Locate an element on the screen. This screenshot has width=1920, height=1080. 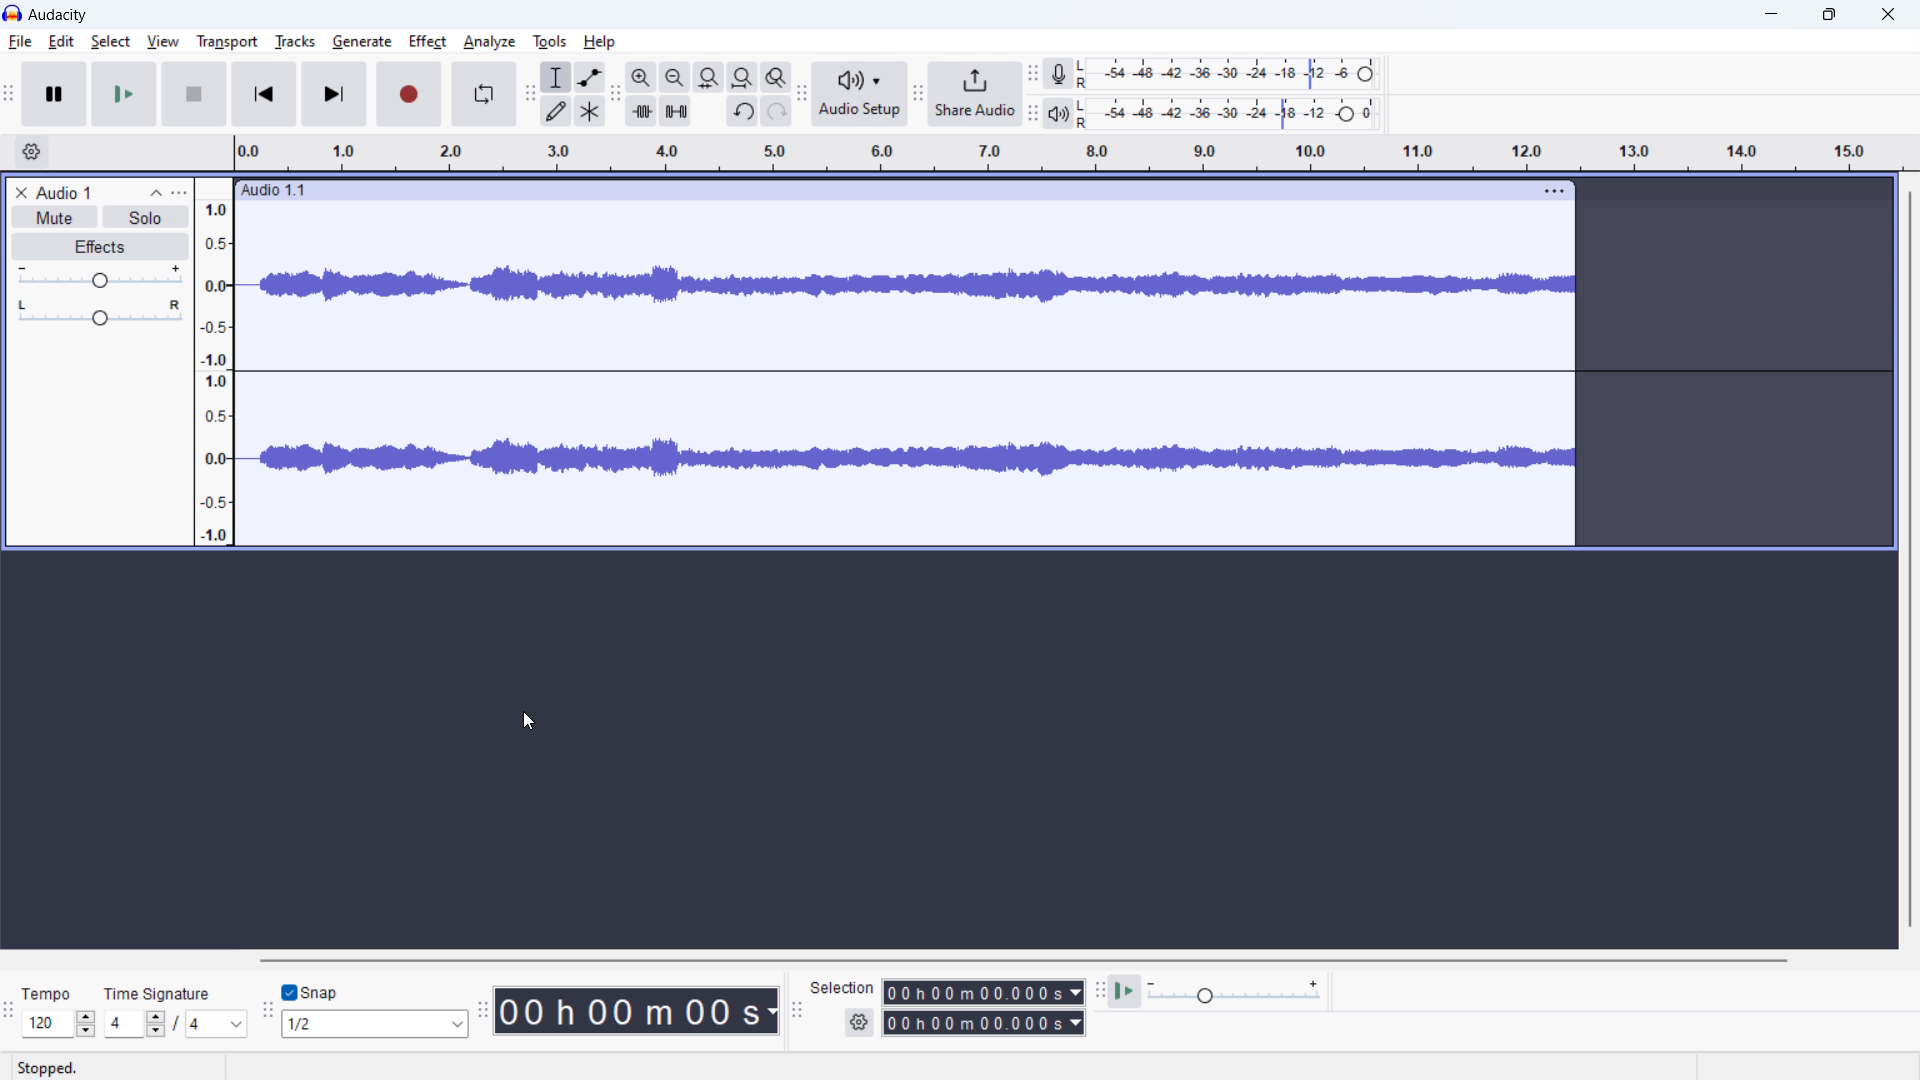
stop is located at coordinates (194, 94).